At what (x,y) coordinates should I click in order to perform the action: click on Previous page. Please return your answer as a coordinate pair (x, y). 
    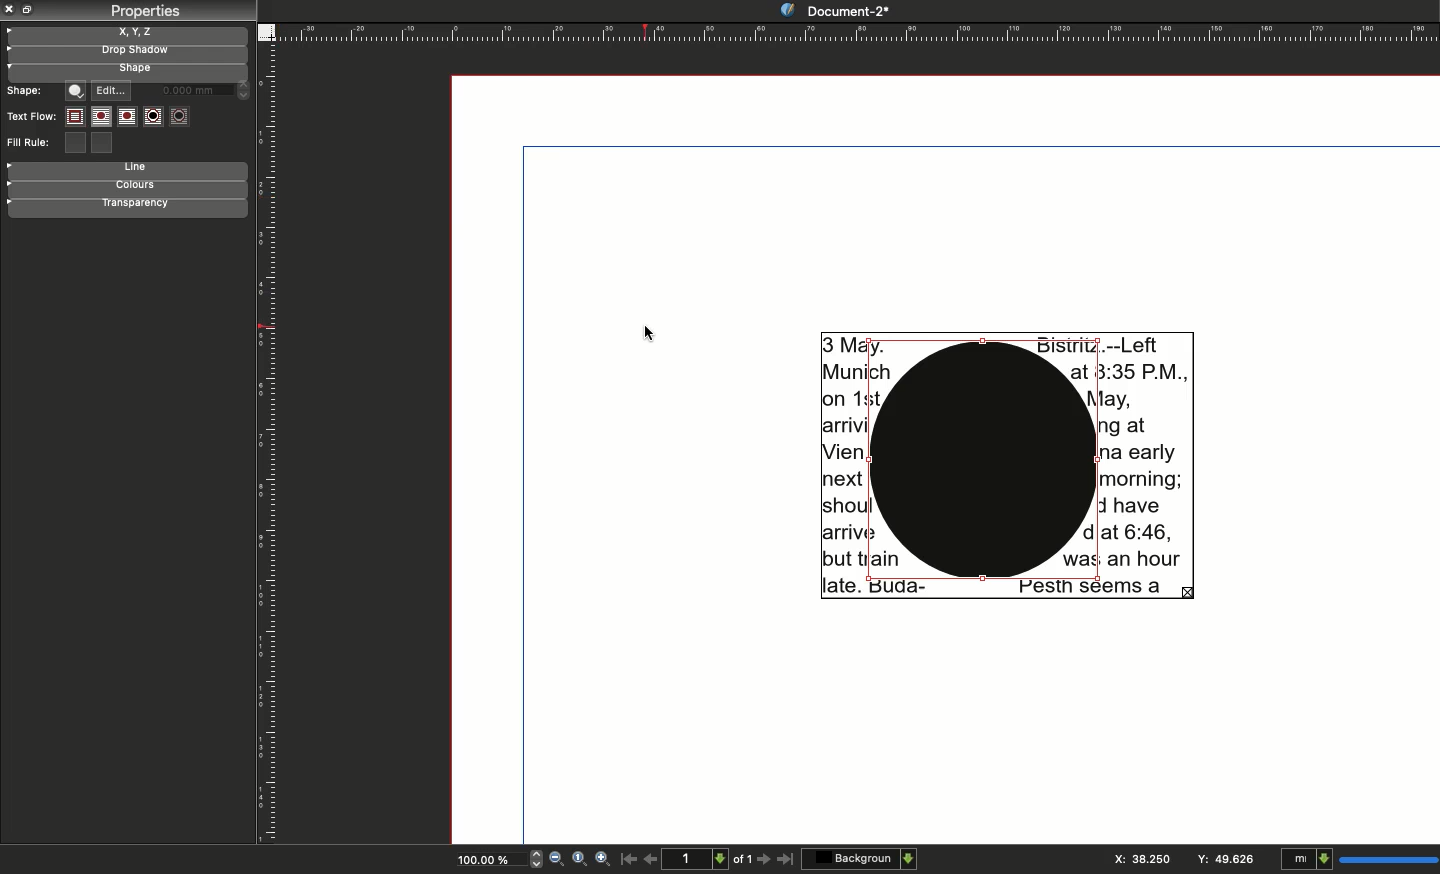
    Looking at the image, I should click on (651, 857).